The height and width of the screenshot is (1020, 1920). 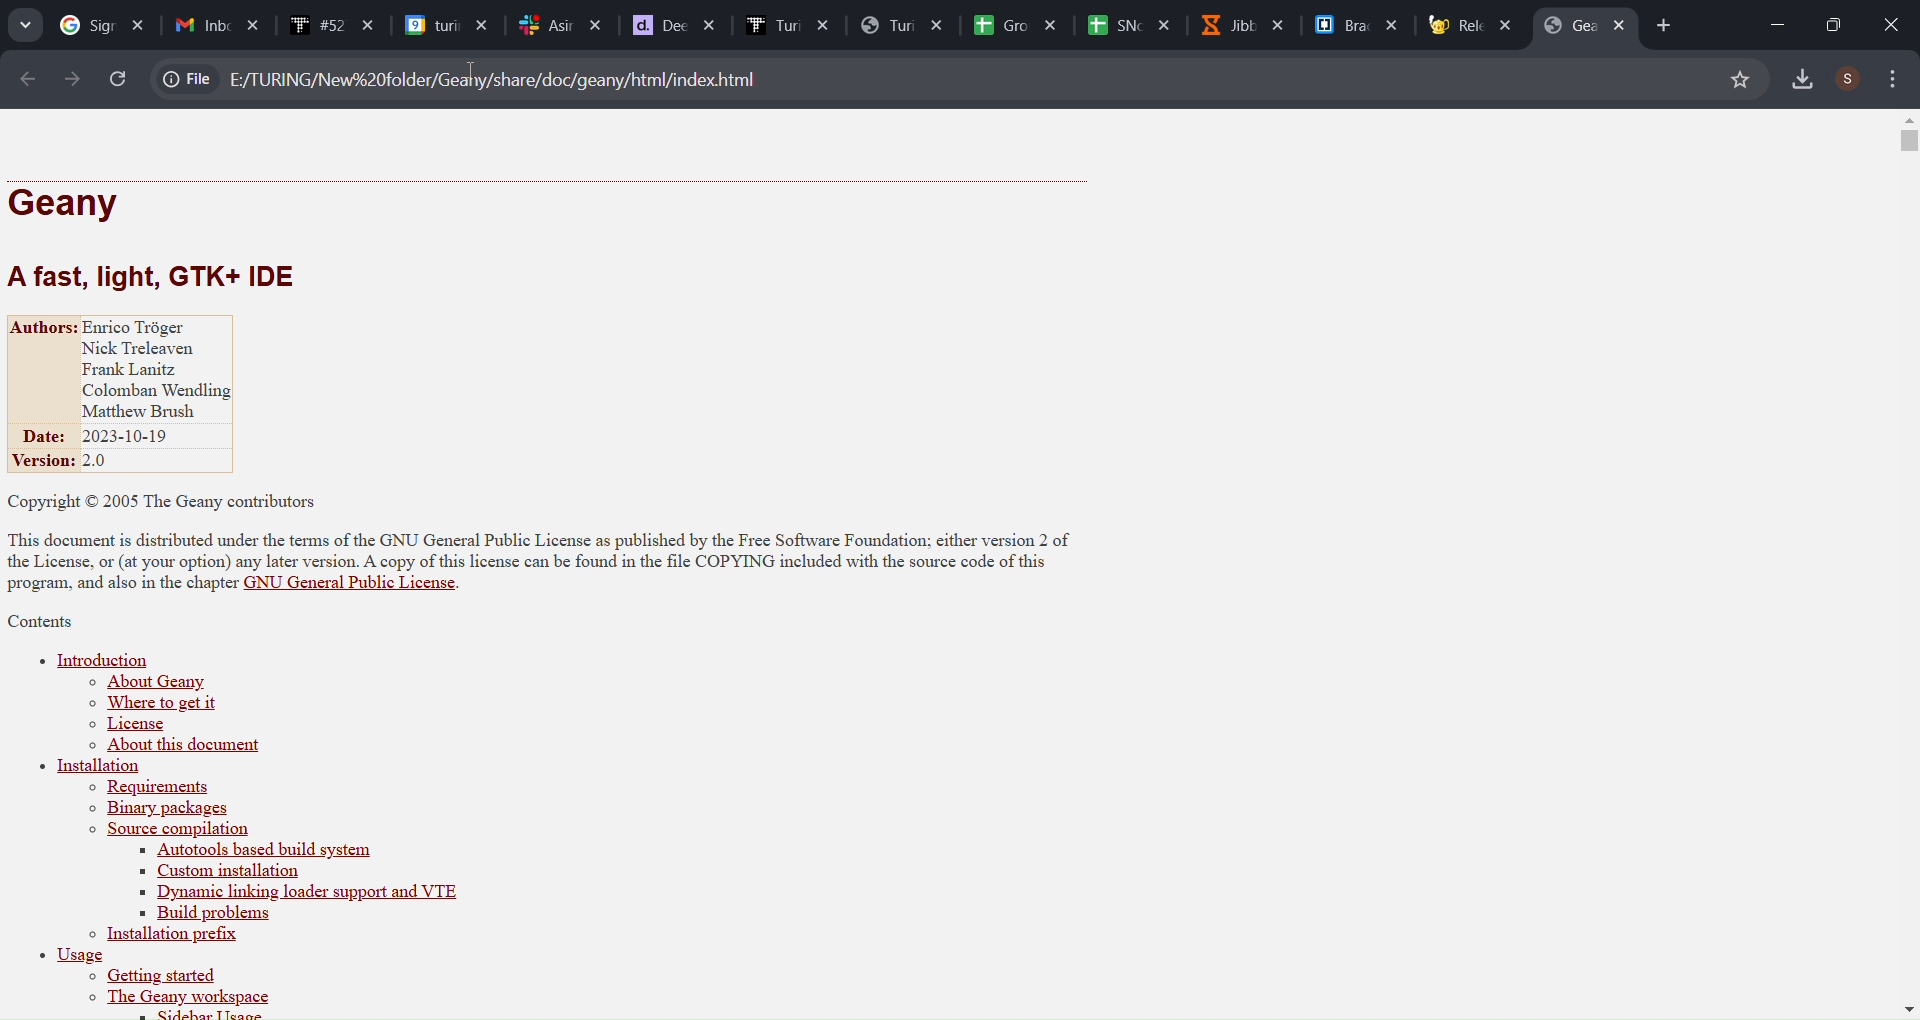 I want to click on about geany, so click(x=152, y=682).